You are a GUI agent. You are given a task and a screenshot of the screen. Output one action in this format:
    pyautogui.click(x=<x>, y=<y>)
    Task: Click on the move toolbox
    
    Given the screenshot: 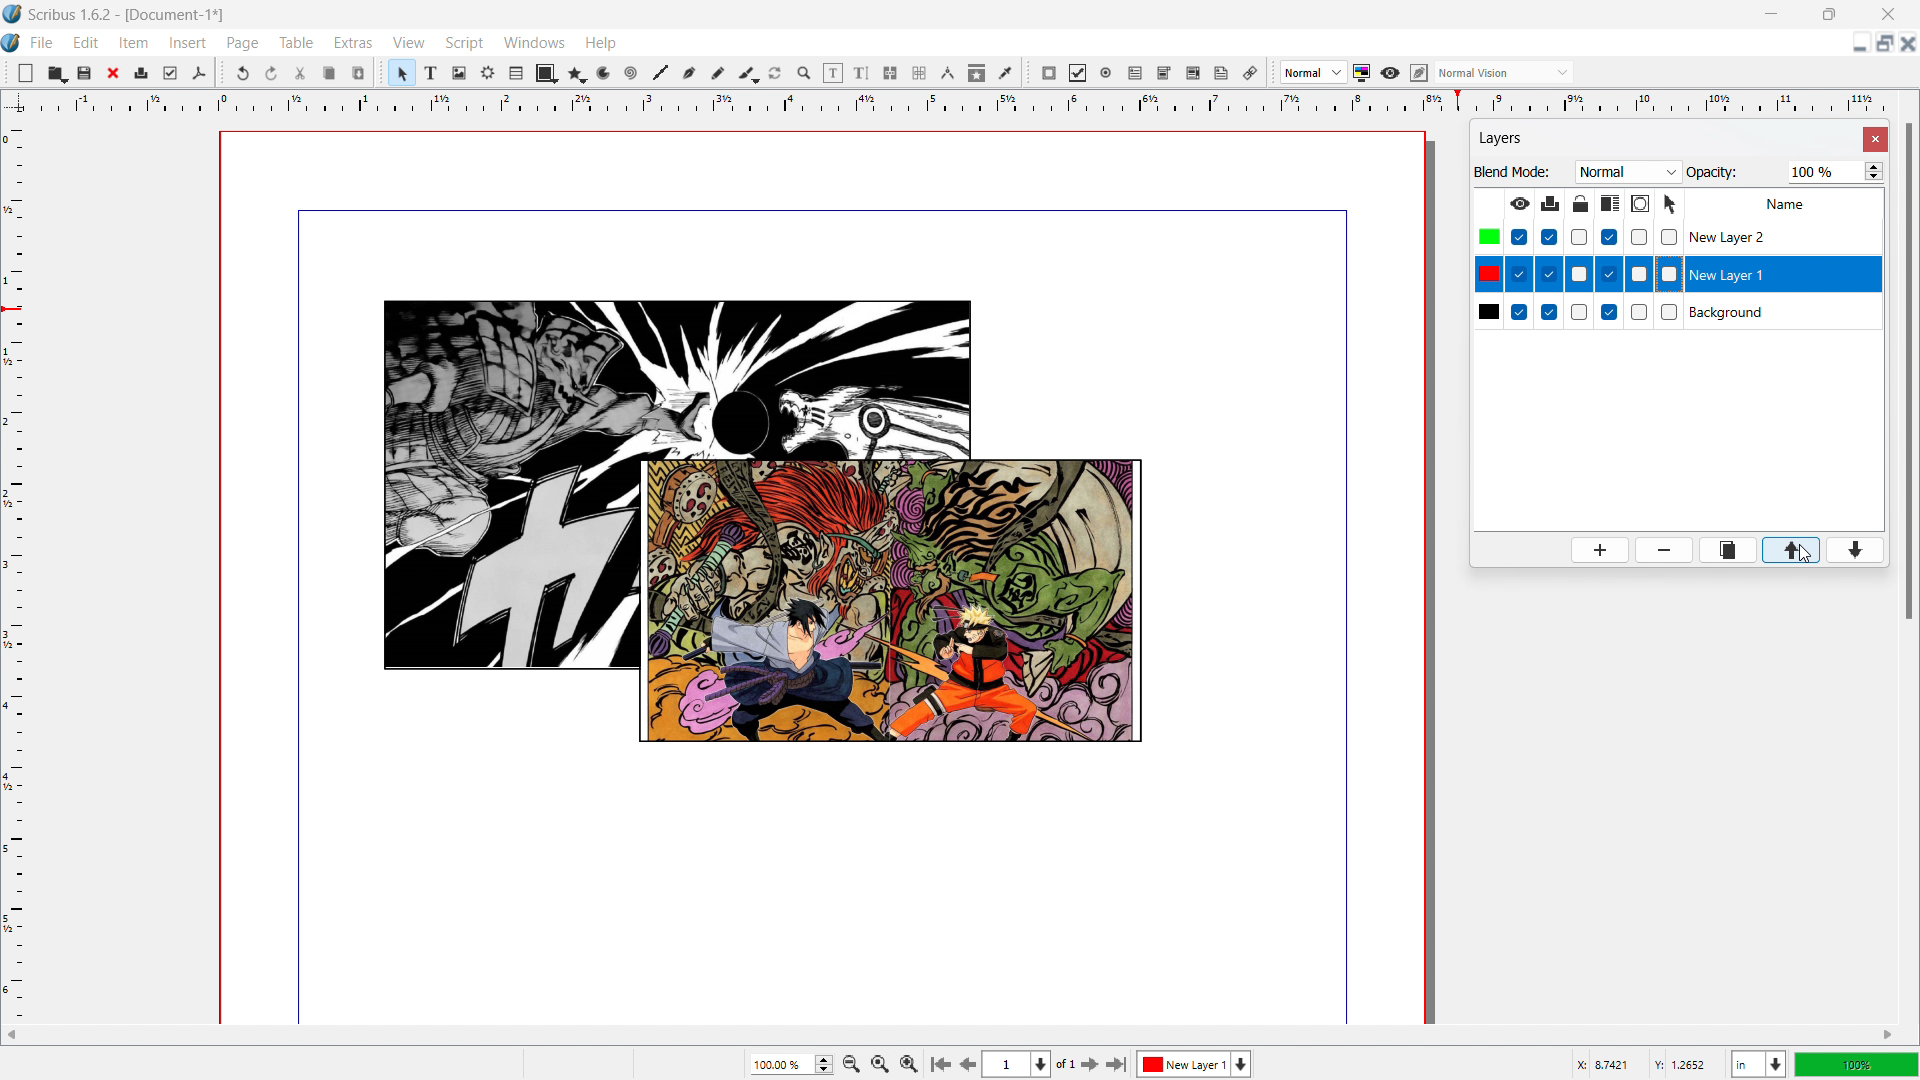 What is the action you would take?
    pyautogui.click(x=1271, y=73)
    